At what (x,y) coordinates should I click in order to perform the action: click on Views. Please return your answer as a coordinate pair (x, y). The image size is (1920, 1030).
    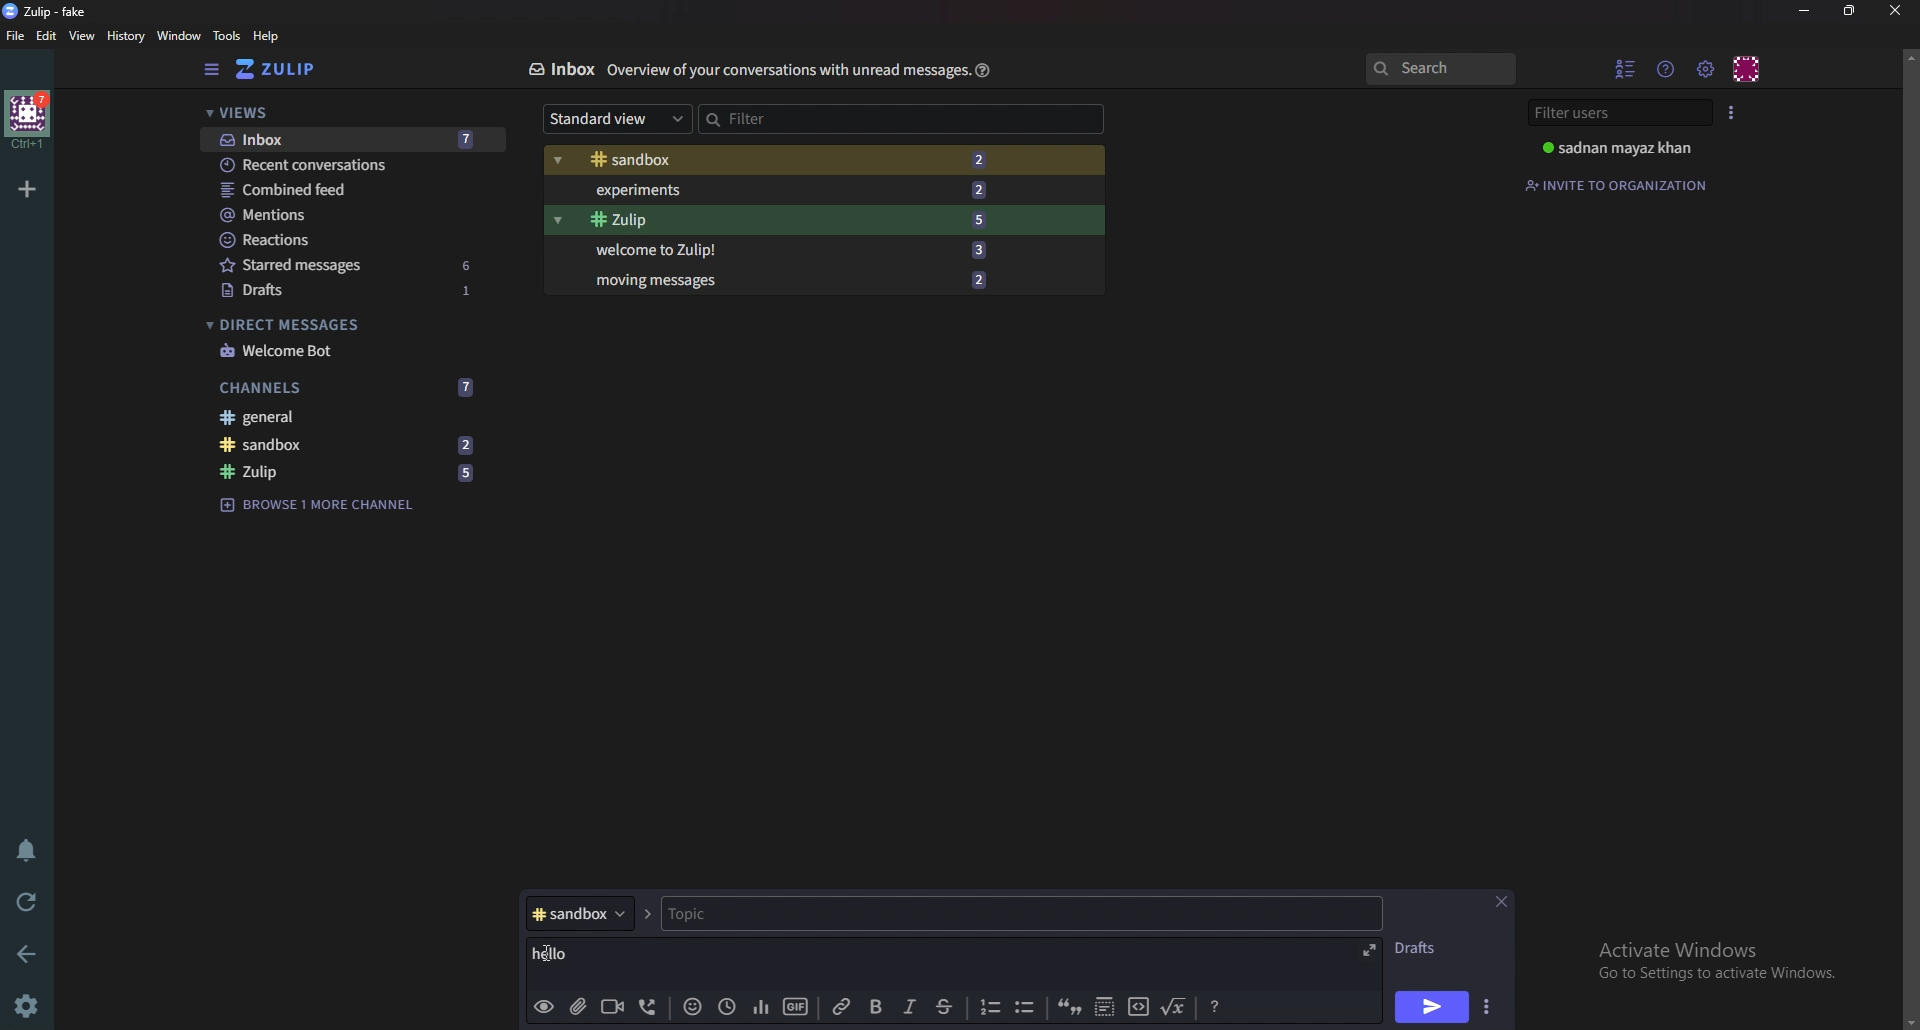
    Looking at the image, I should click on (339, 113).